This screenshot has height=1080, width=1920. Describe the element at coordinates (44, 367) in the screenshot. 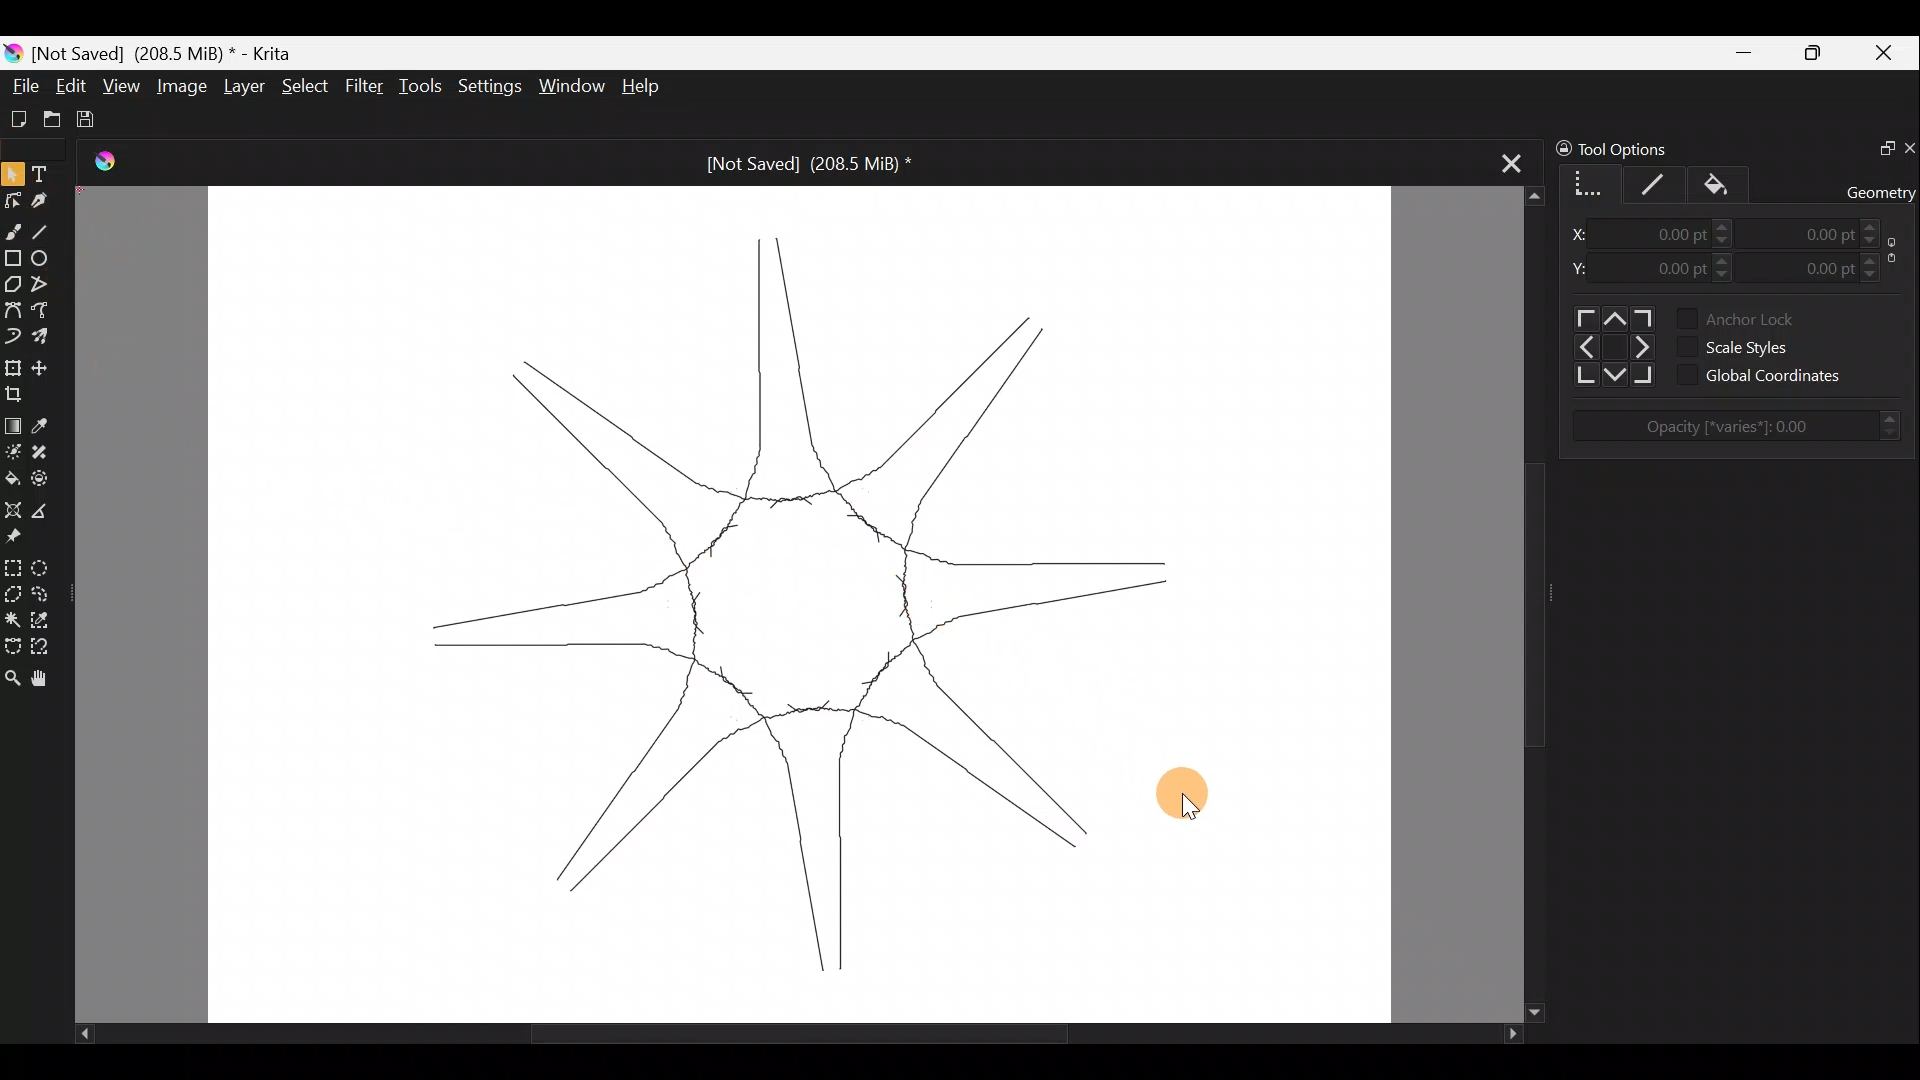

I see `Move a layer` at that location.